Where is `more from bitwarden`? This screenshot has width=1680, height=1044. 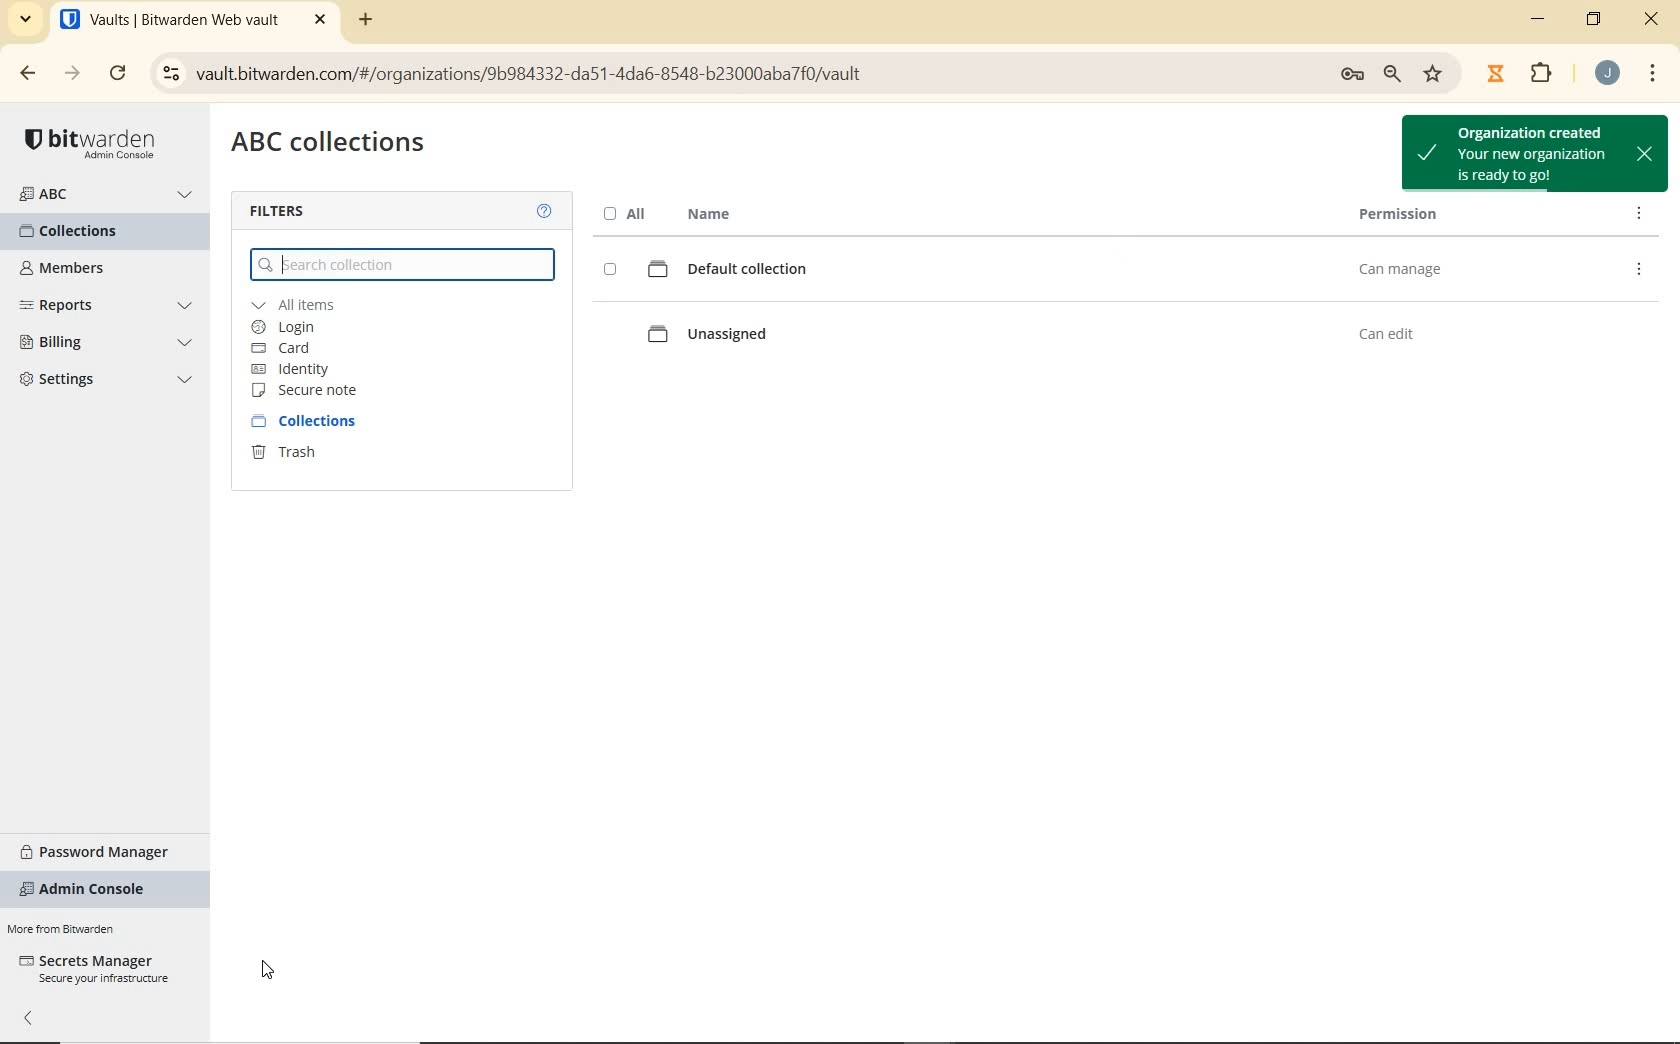
more from bitwarden is located at coordinates (82, 890).